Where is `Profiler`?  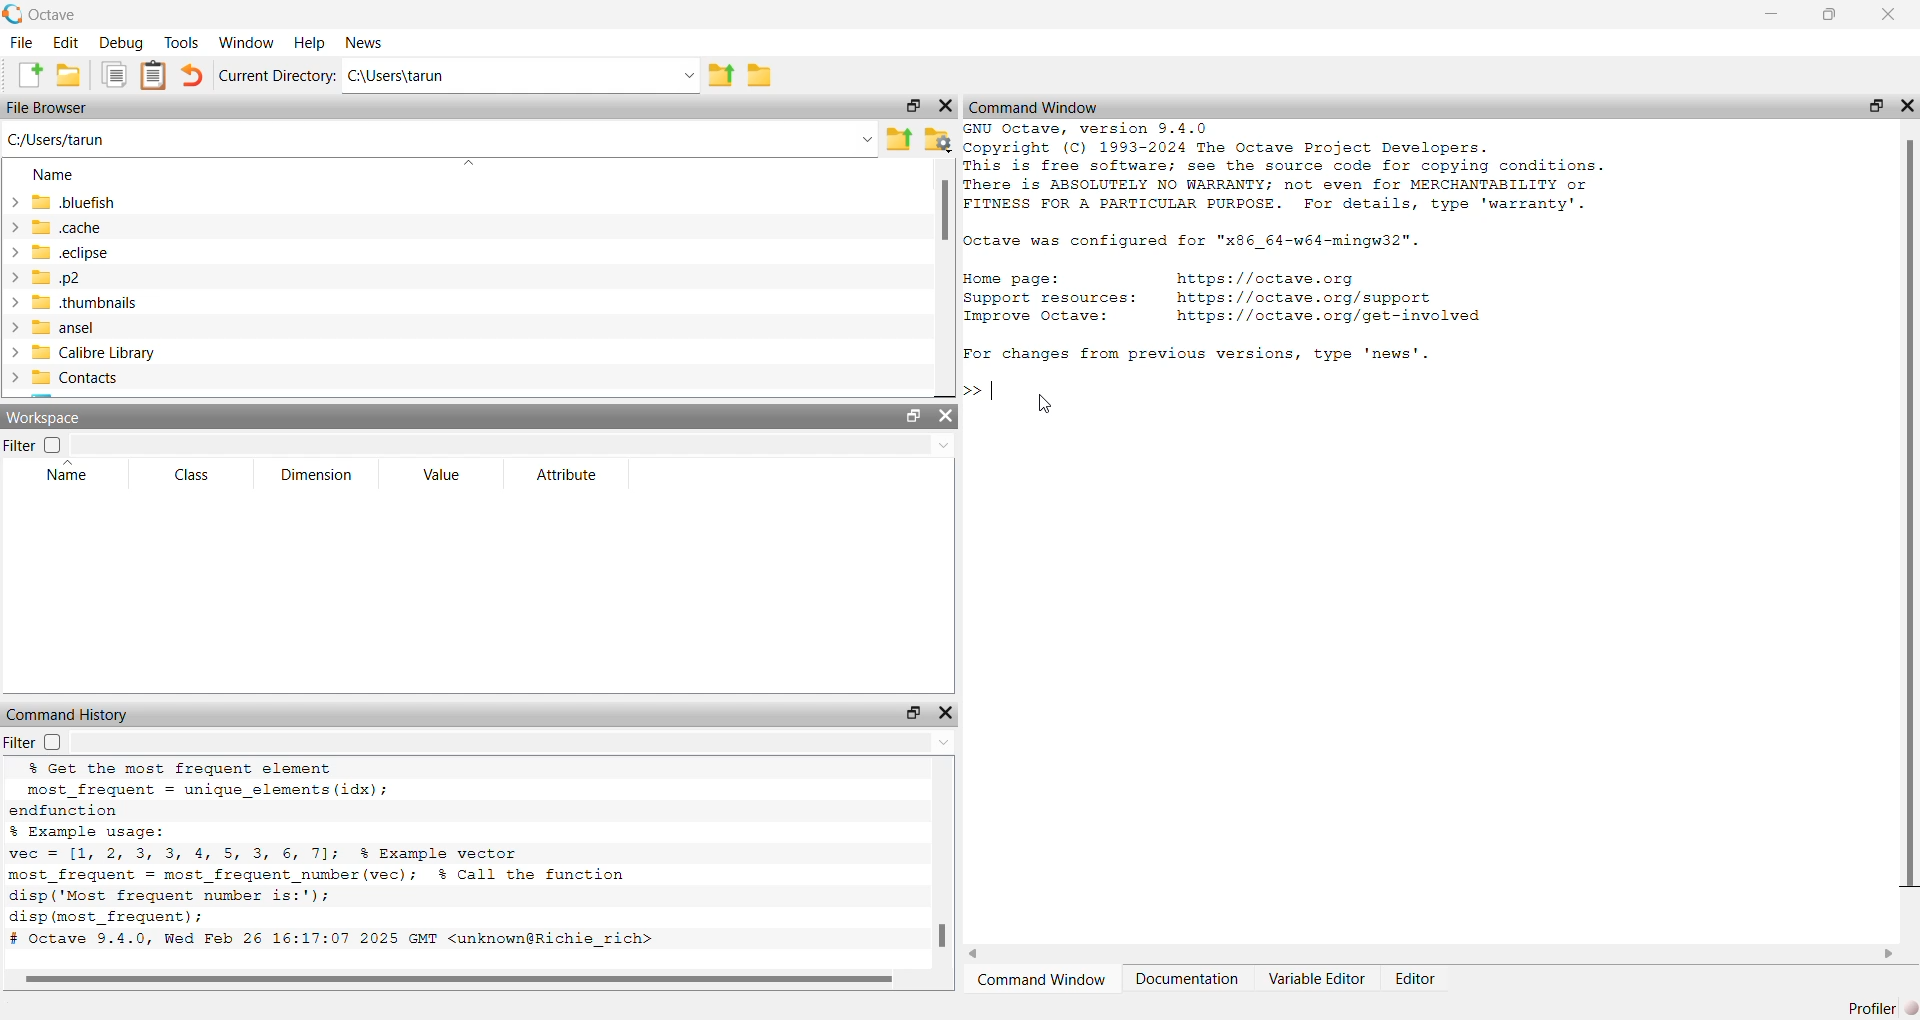
Profiler is located at coordinates (1872, 1008).